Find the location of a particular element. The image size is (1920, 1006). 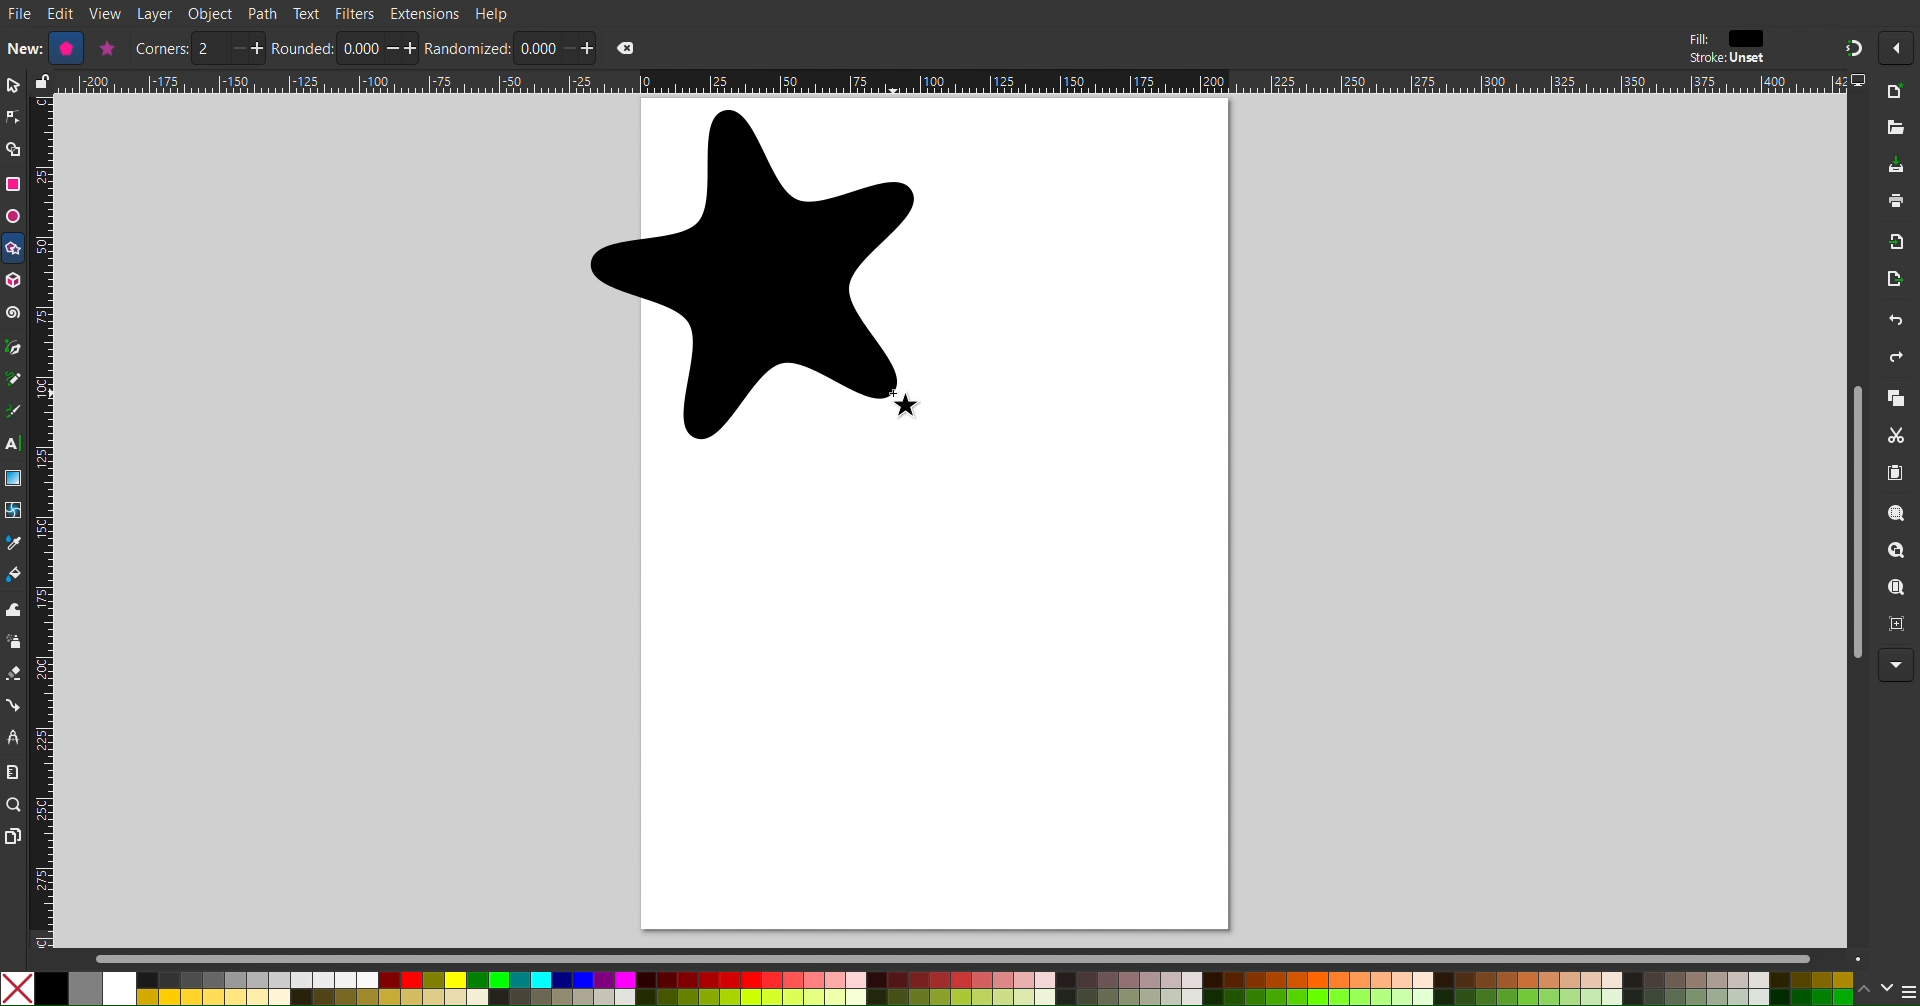

Extensions is located at coordinates (424, 14).